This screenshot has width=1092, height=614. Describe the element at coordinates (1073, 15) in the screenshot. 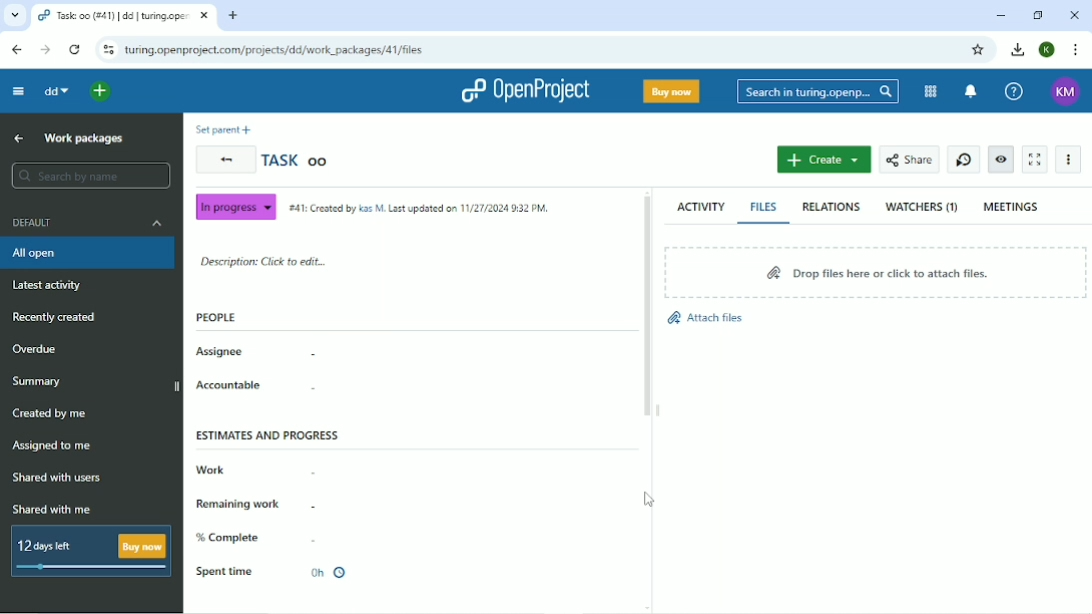

I see `Close` at that location.